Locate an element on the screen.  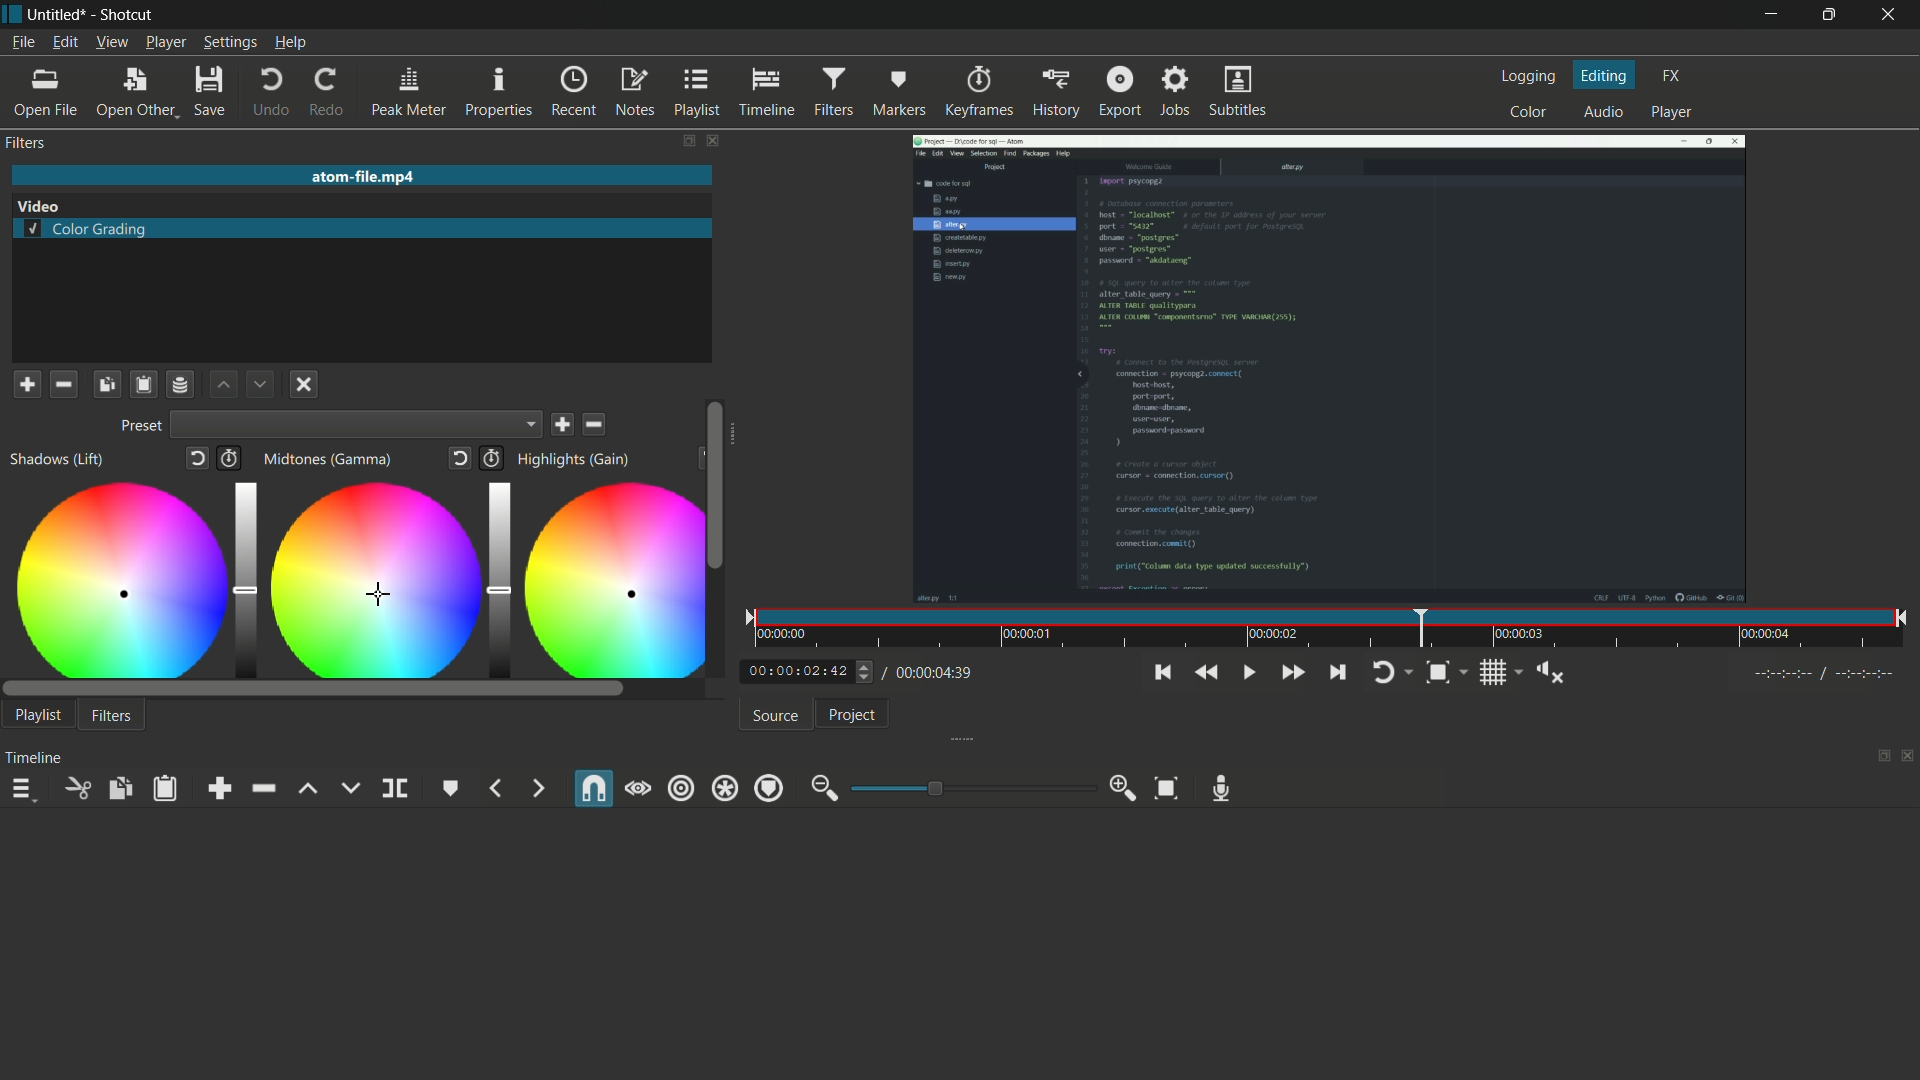
Scroller is located at coordinates (715, 484).